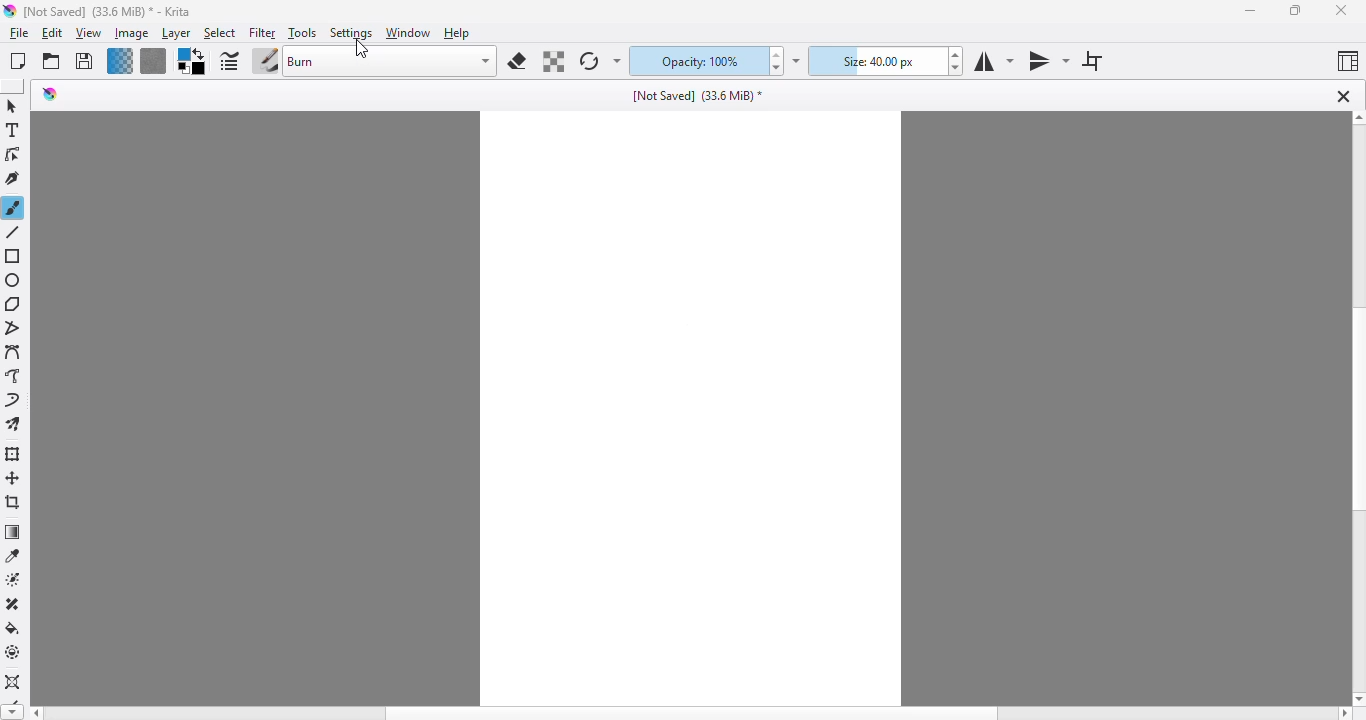 This screenshot has width=1366, height=720. Describe the element at coordinates (876, 61) in the screenshot. I see `size` at that location.